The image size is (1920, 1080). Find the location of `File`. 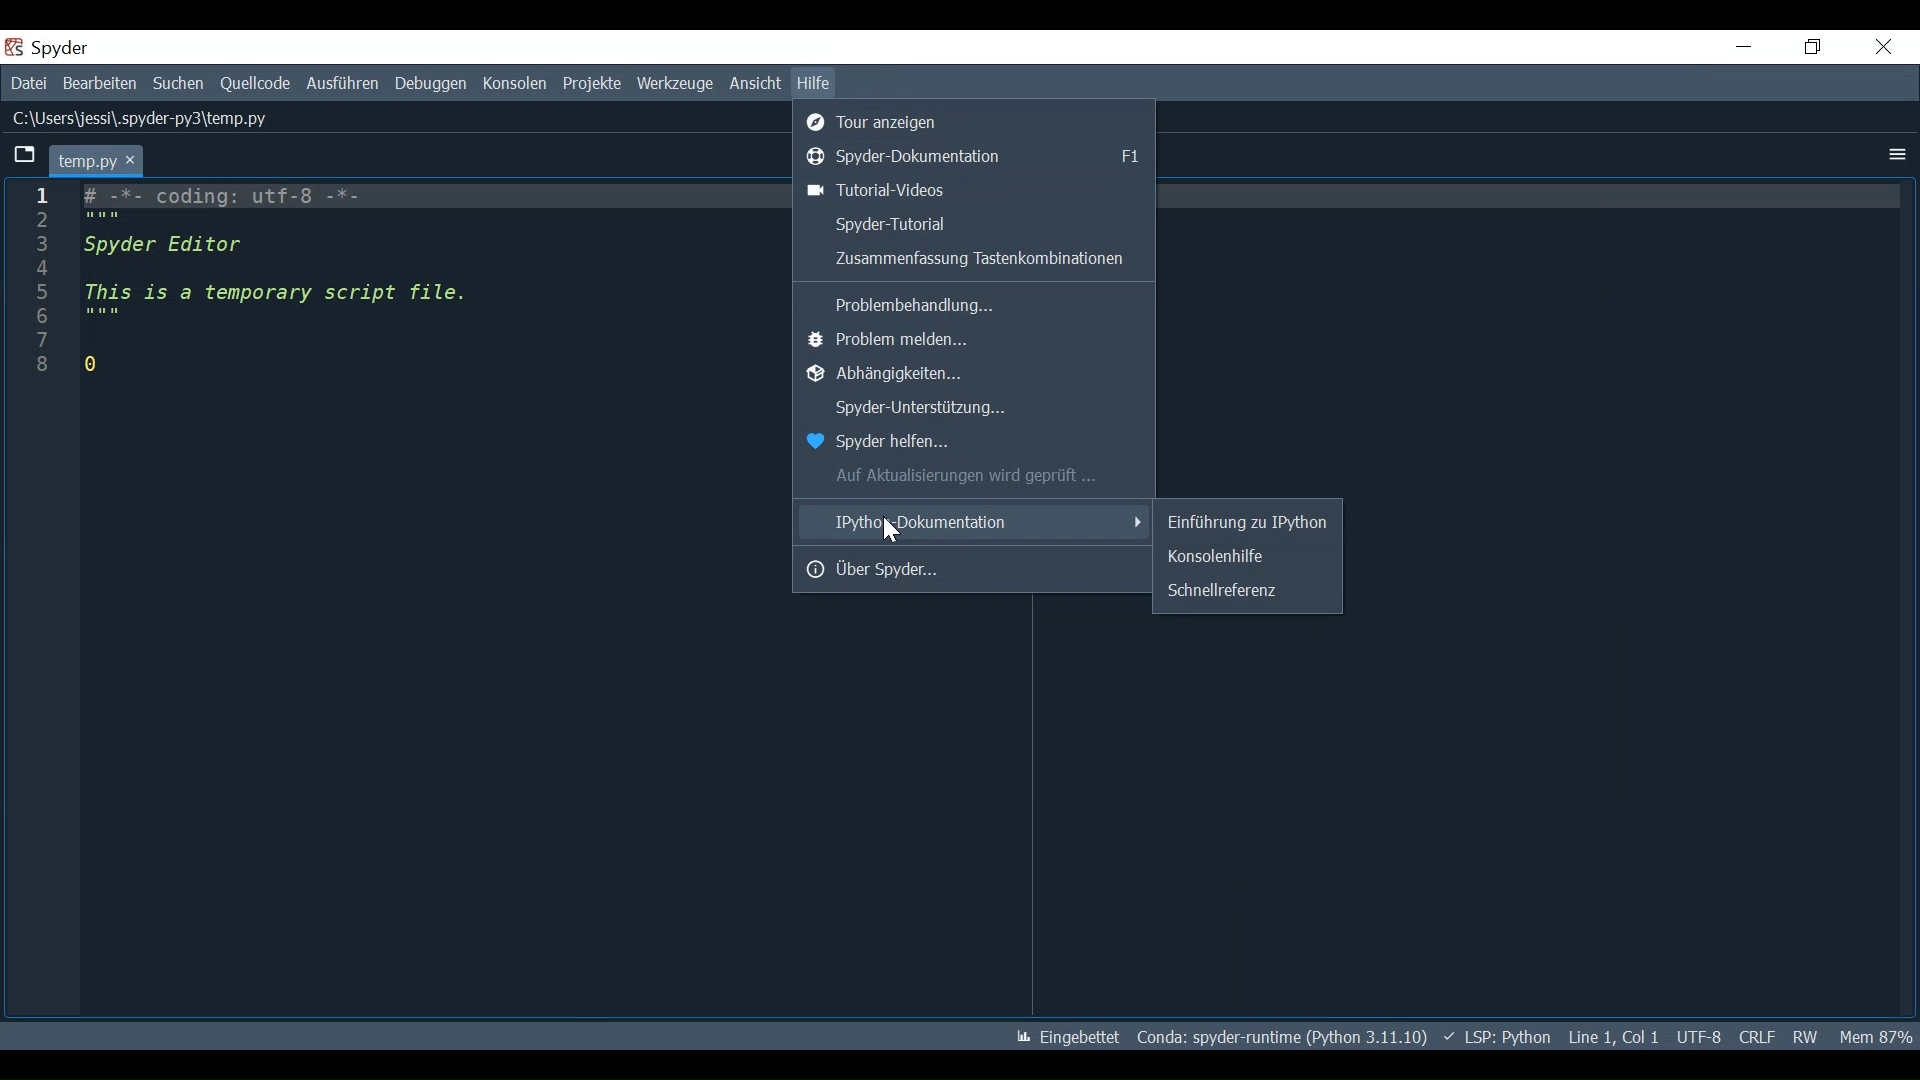

File is located at coordinates (28, 83).